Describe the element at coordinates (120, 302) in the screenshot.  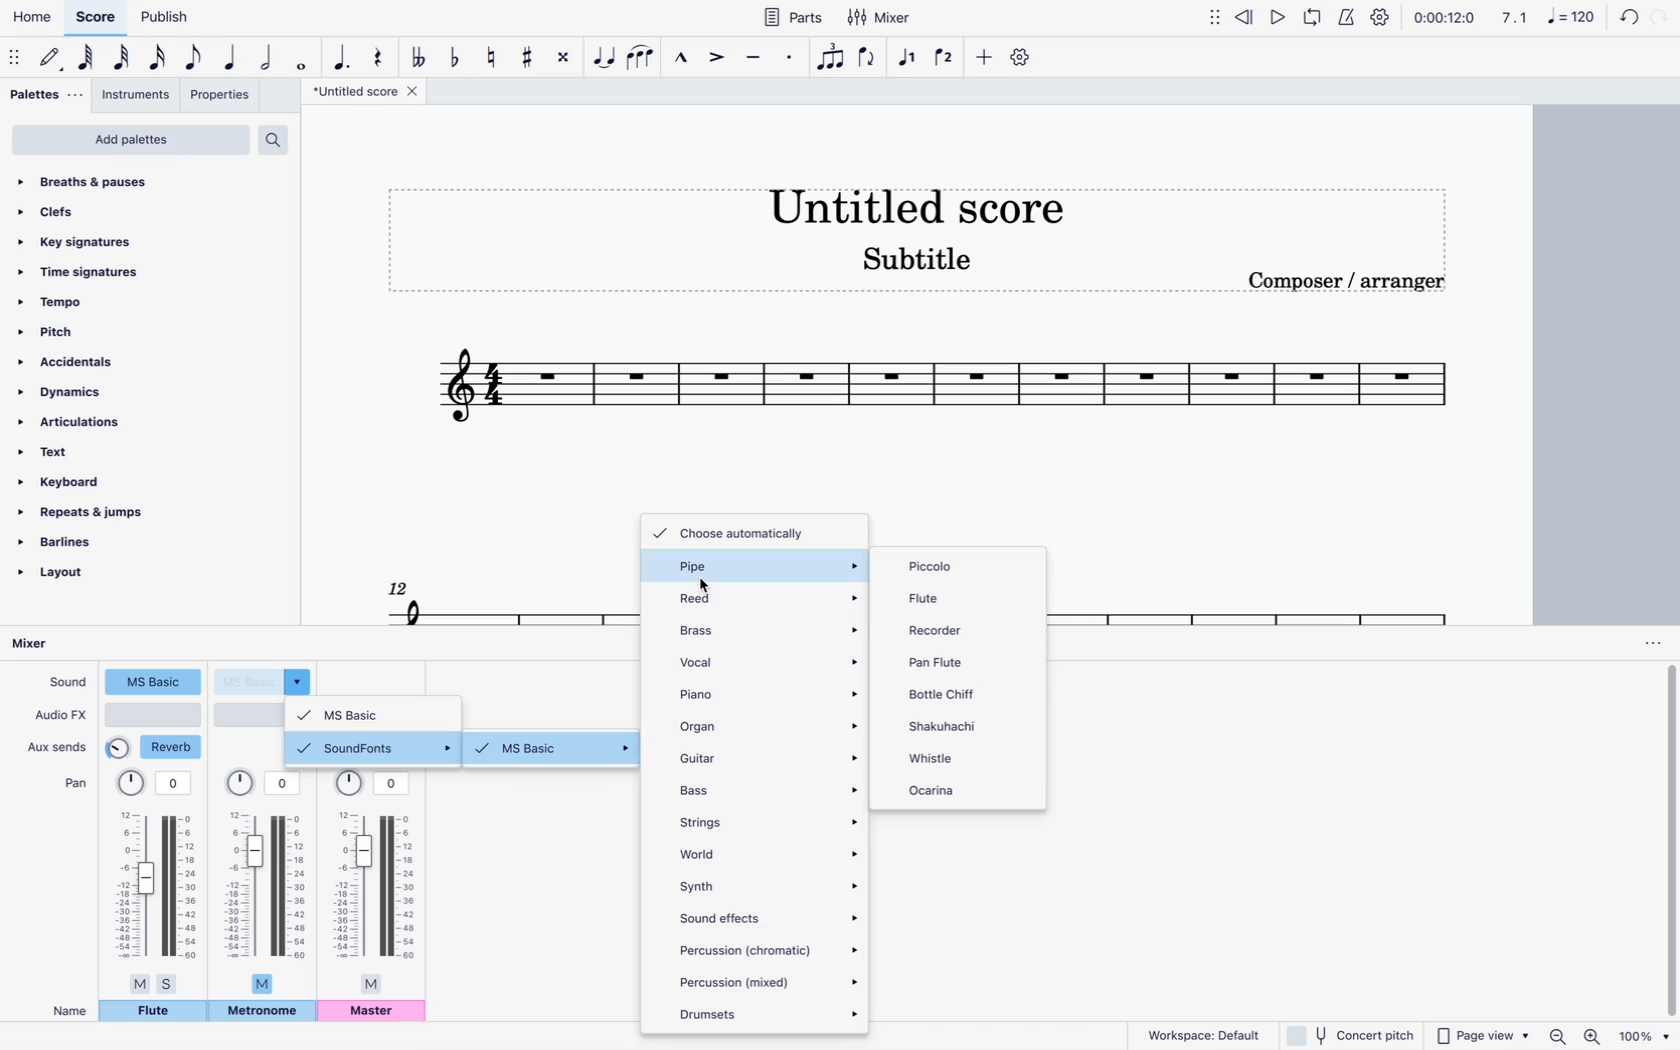
I see `tempo` at that location.